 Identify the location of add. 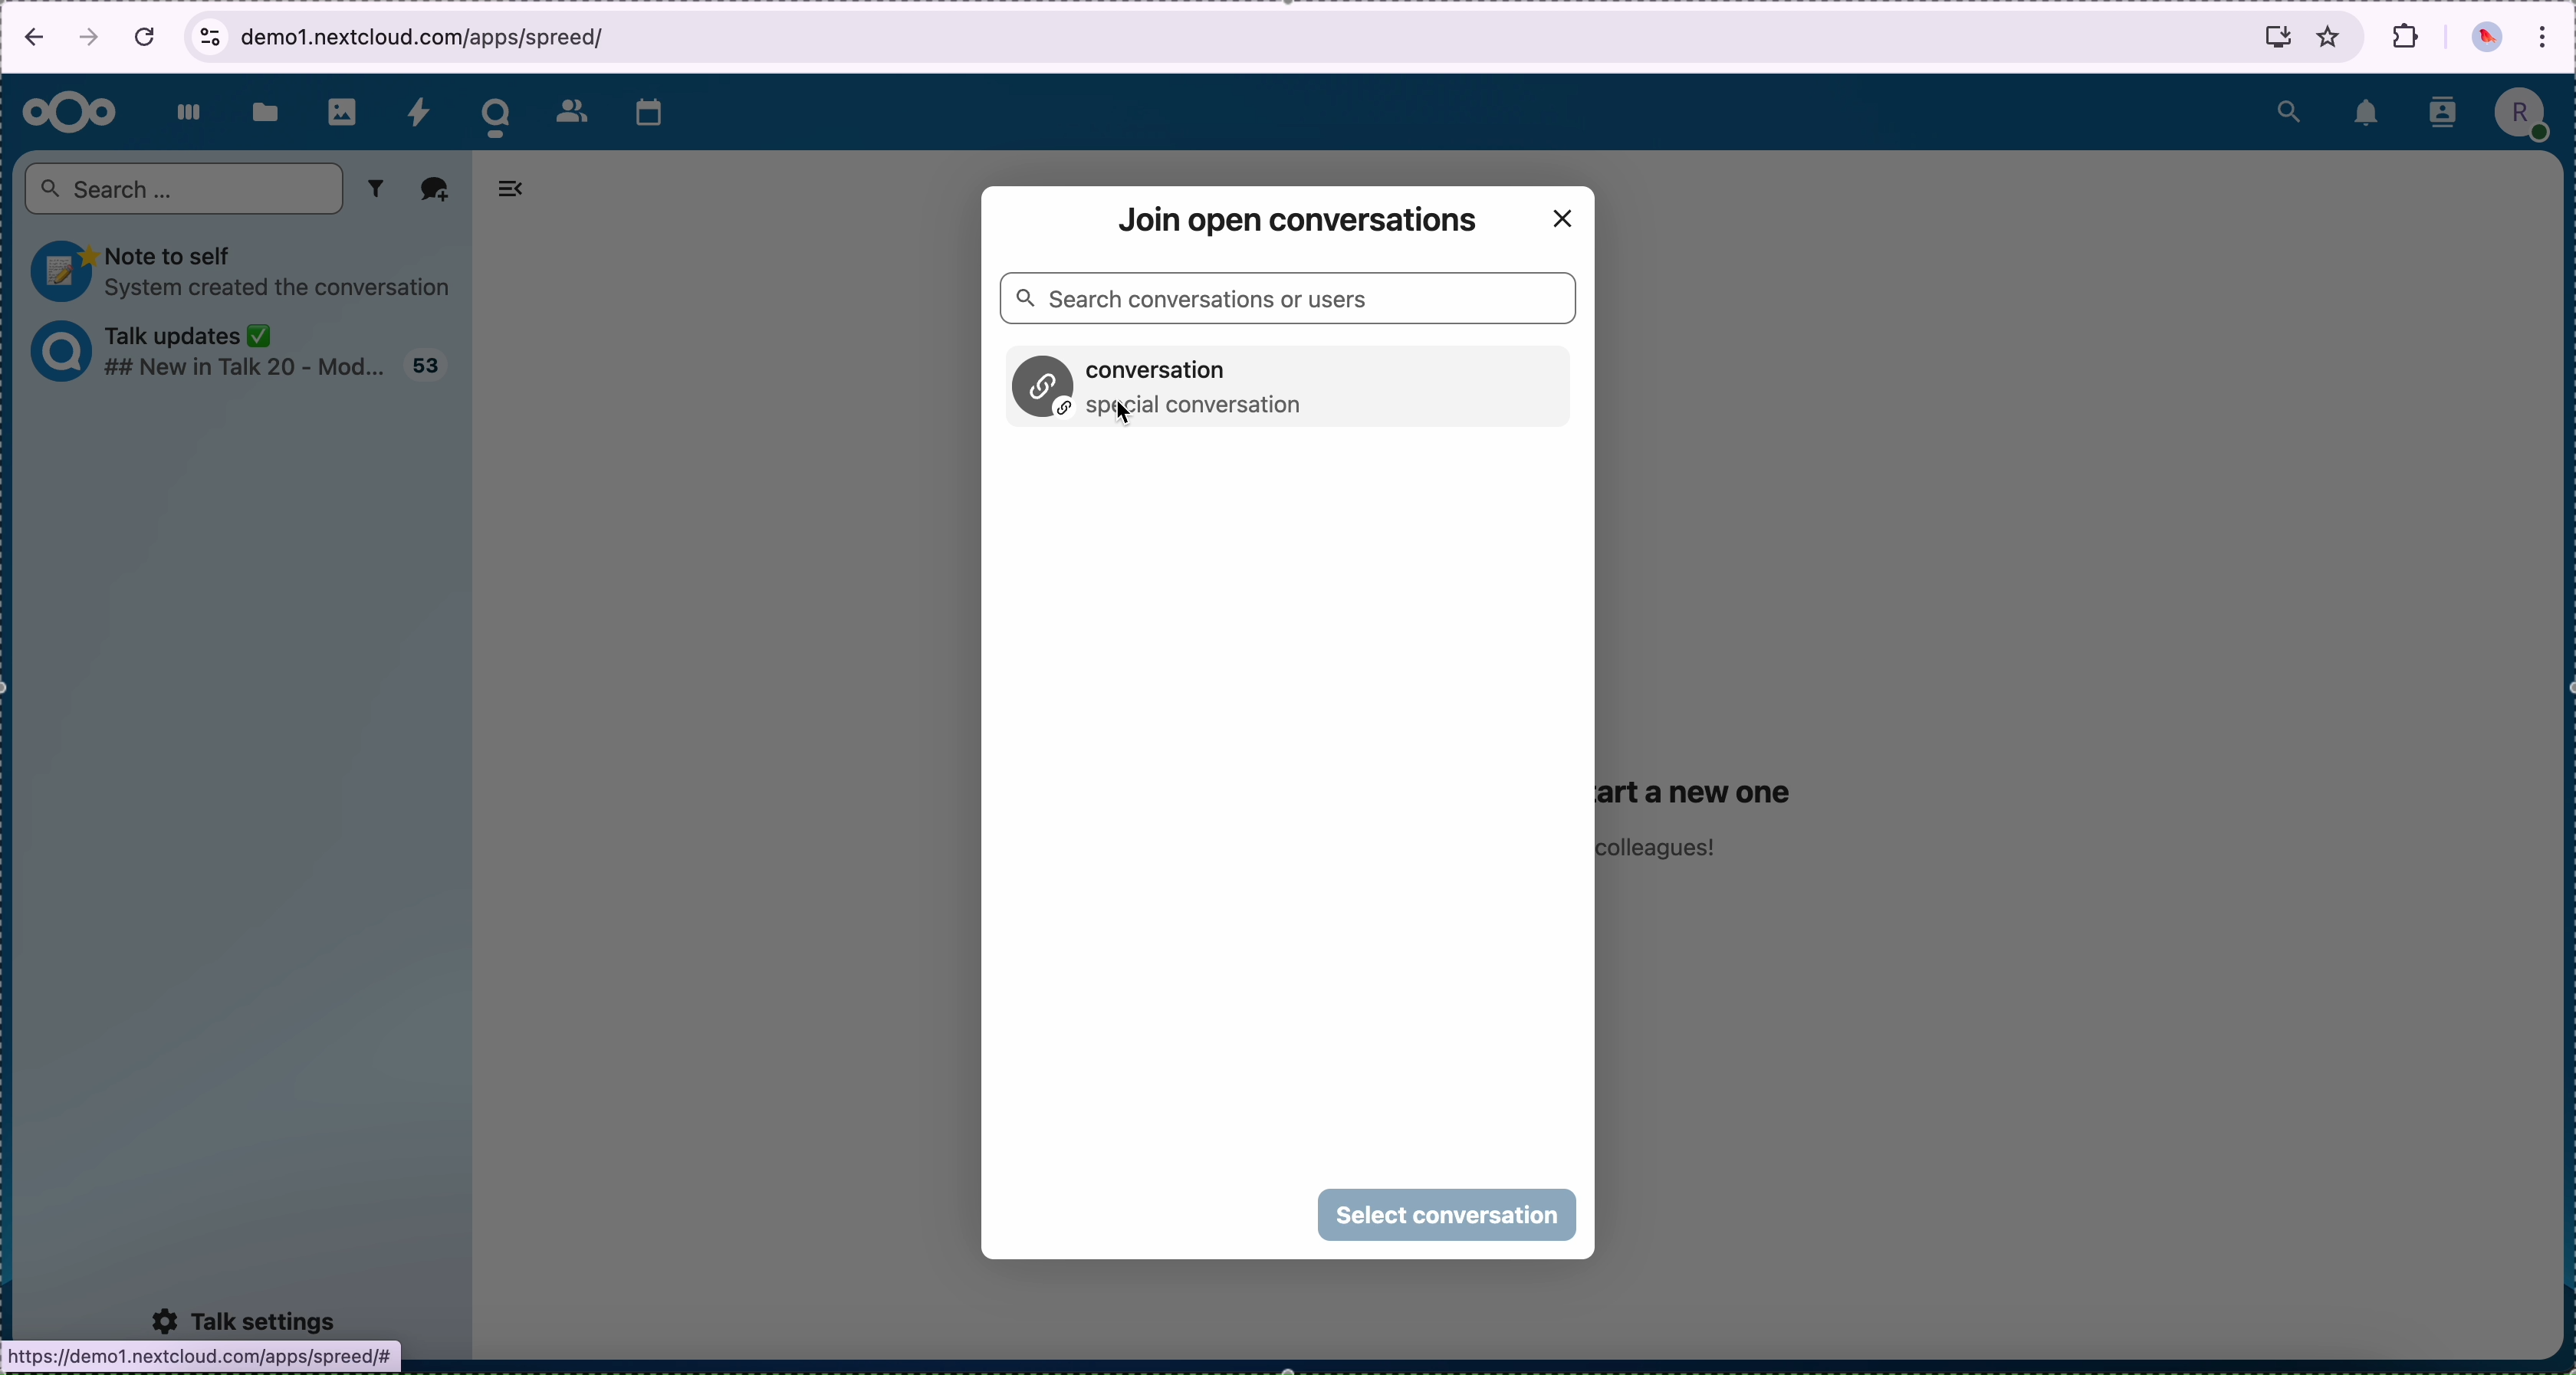
(433, 189).